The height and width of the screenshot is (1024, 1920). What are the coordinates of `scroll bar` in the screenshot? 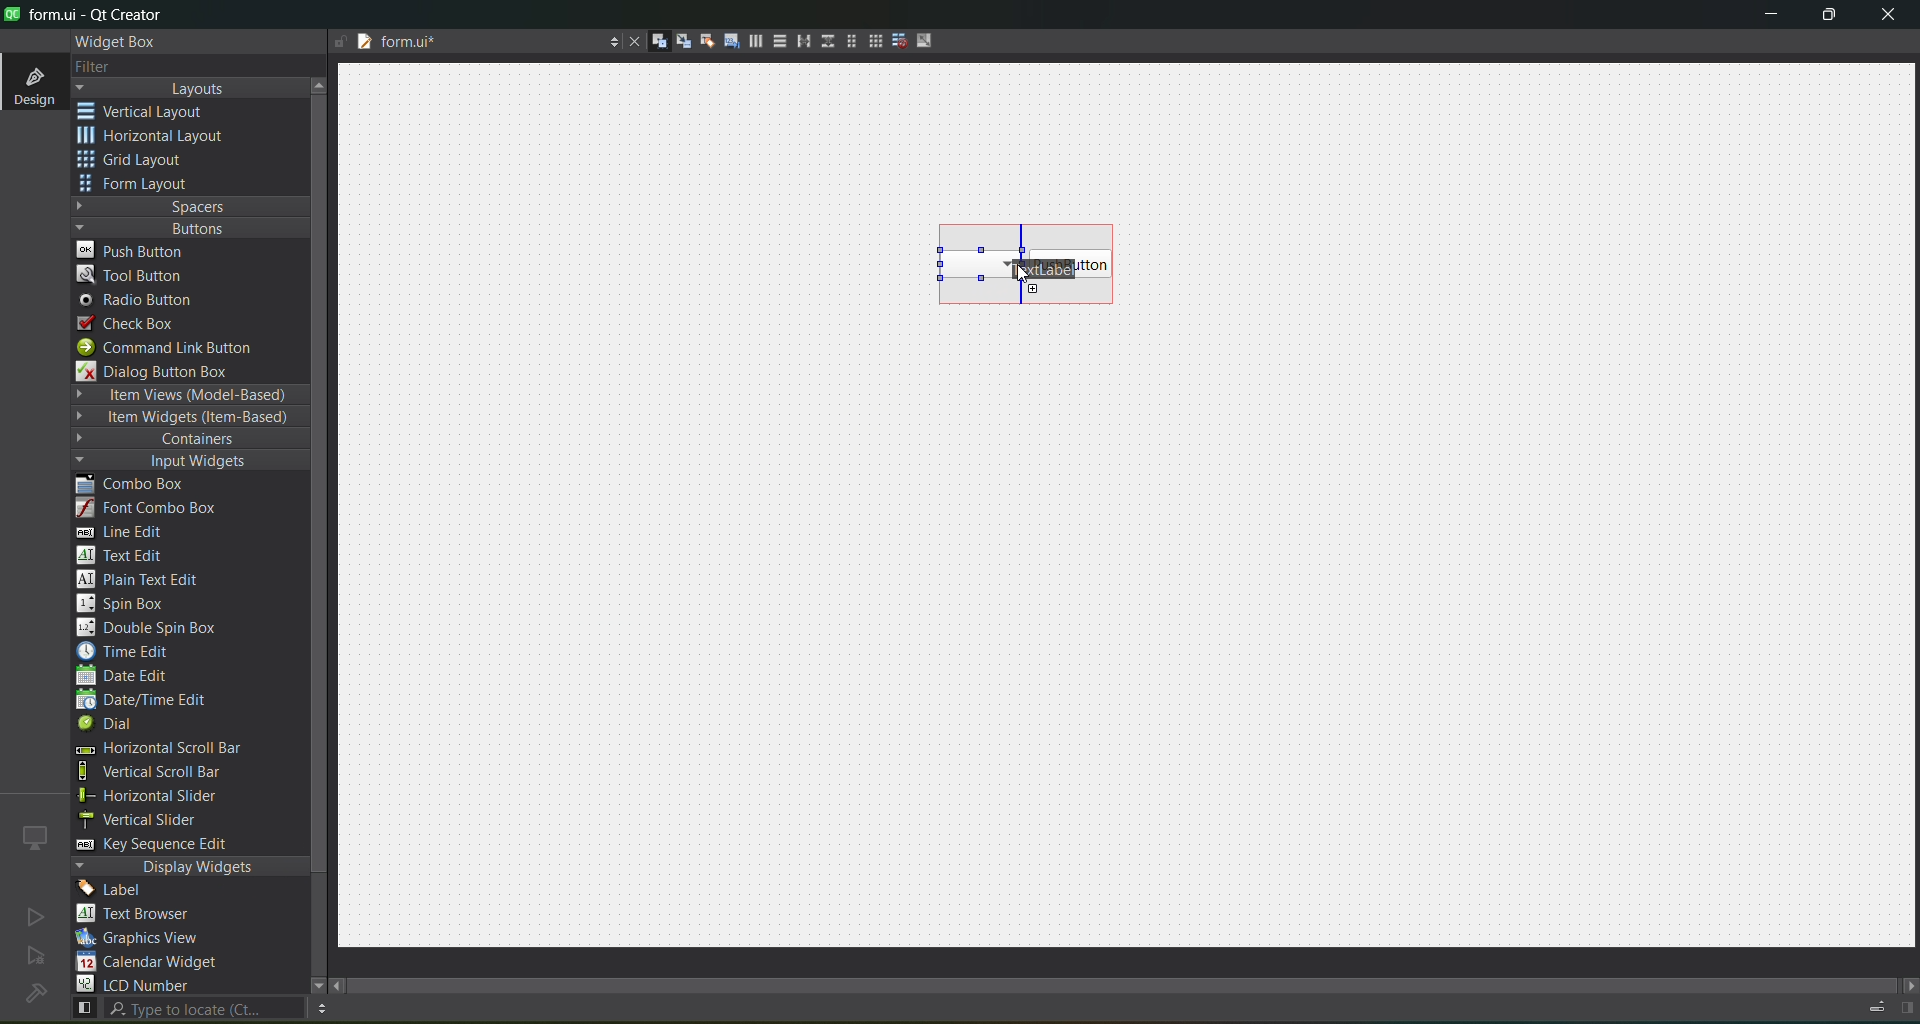 It's located at (1138, 980).